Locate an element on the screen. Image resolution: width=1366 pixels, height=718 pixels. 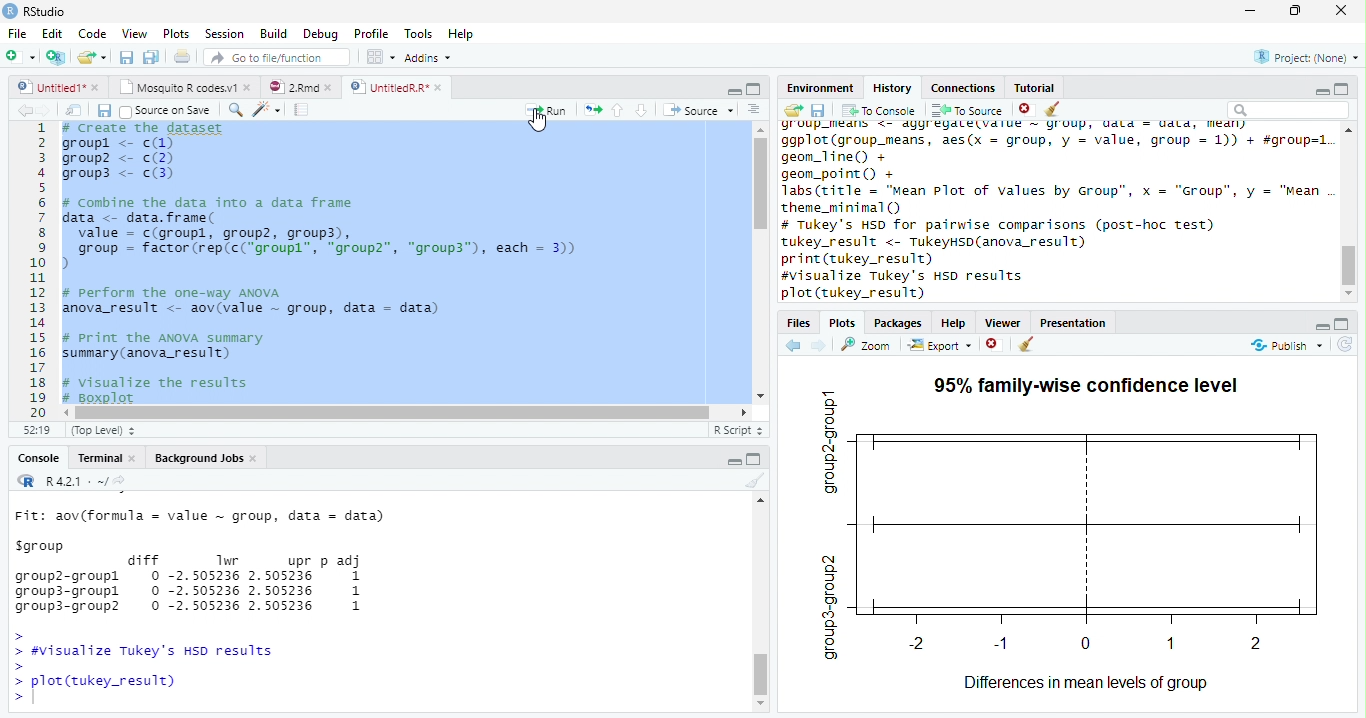
Show in new window is located at coordinates (77, 110).